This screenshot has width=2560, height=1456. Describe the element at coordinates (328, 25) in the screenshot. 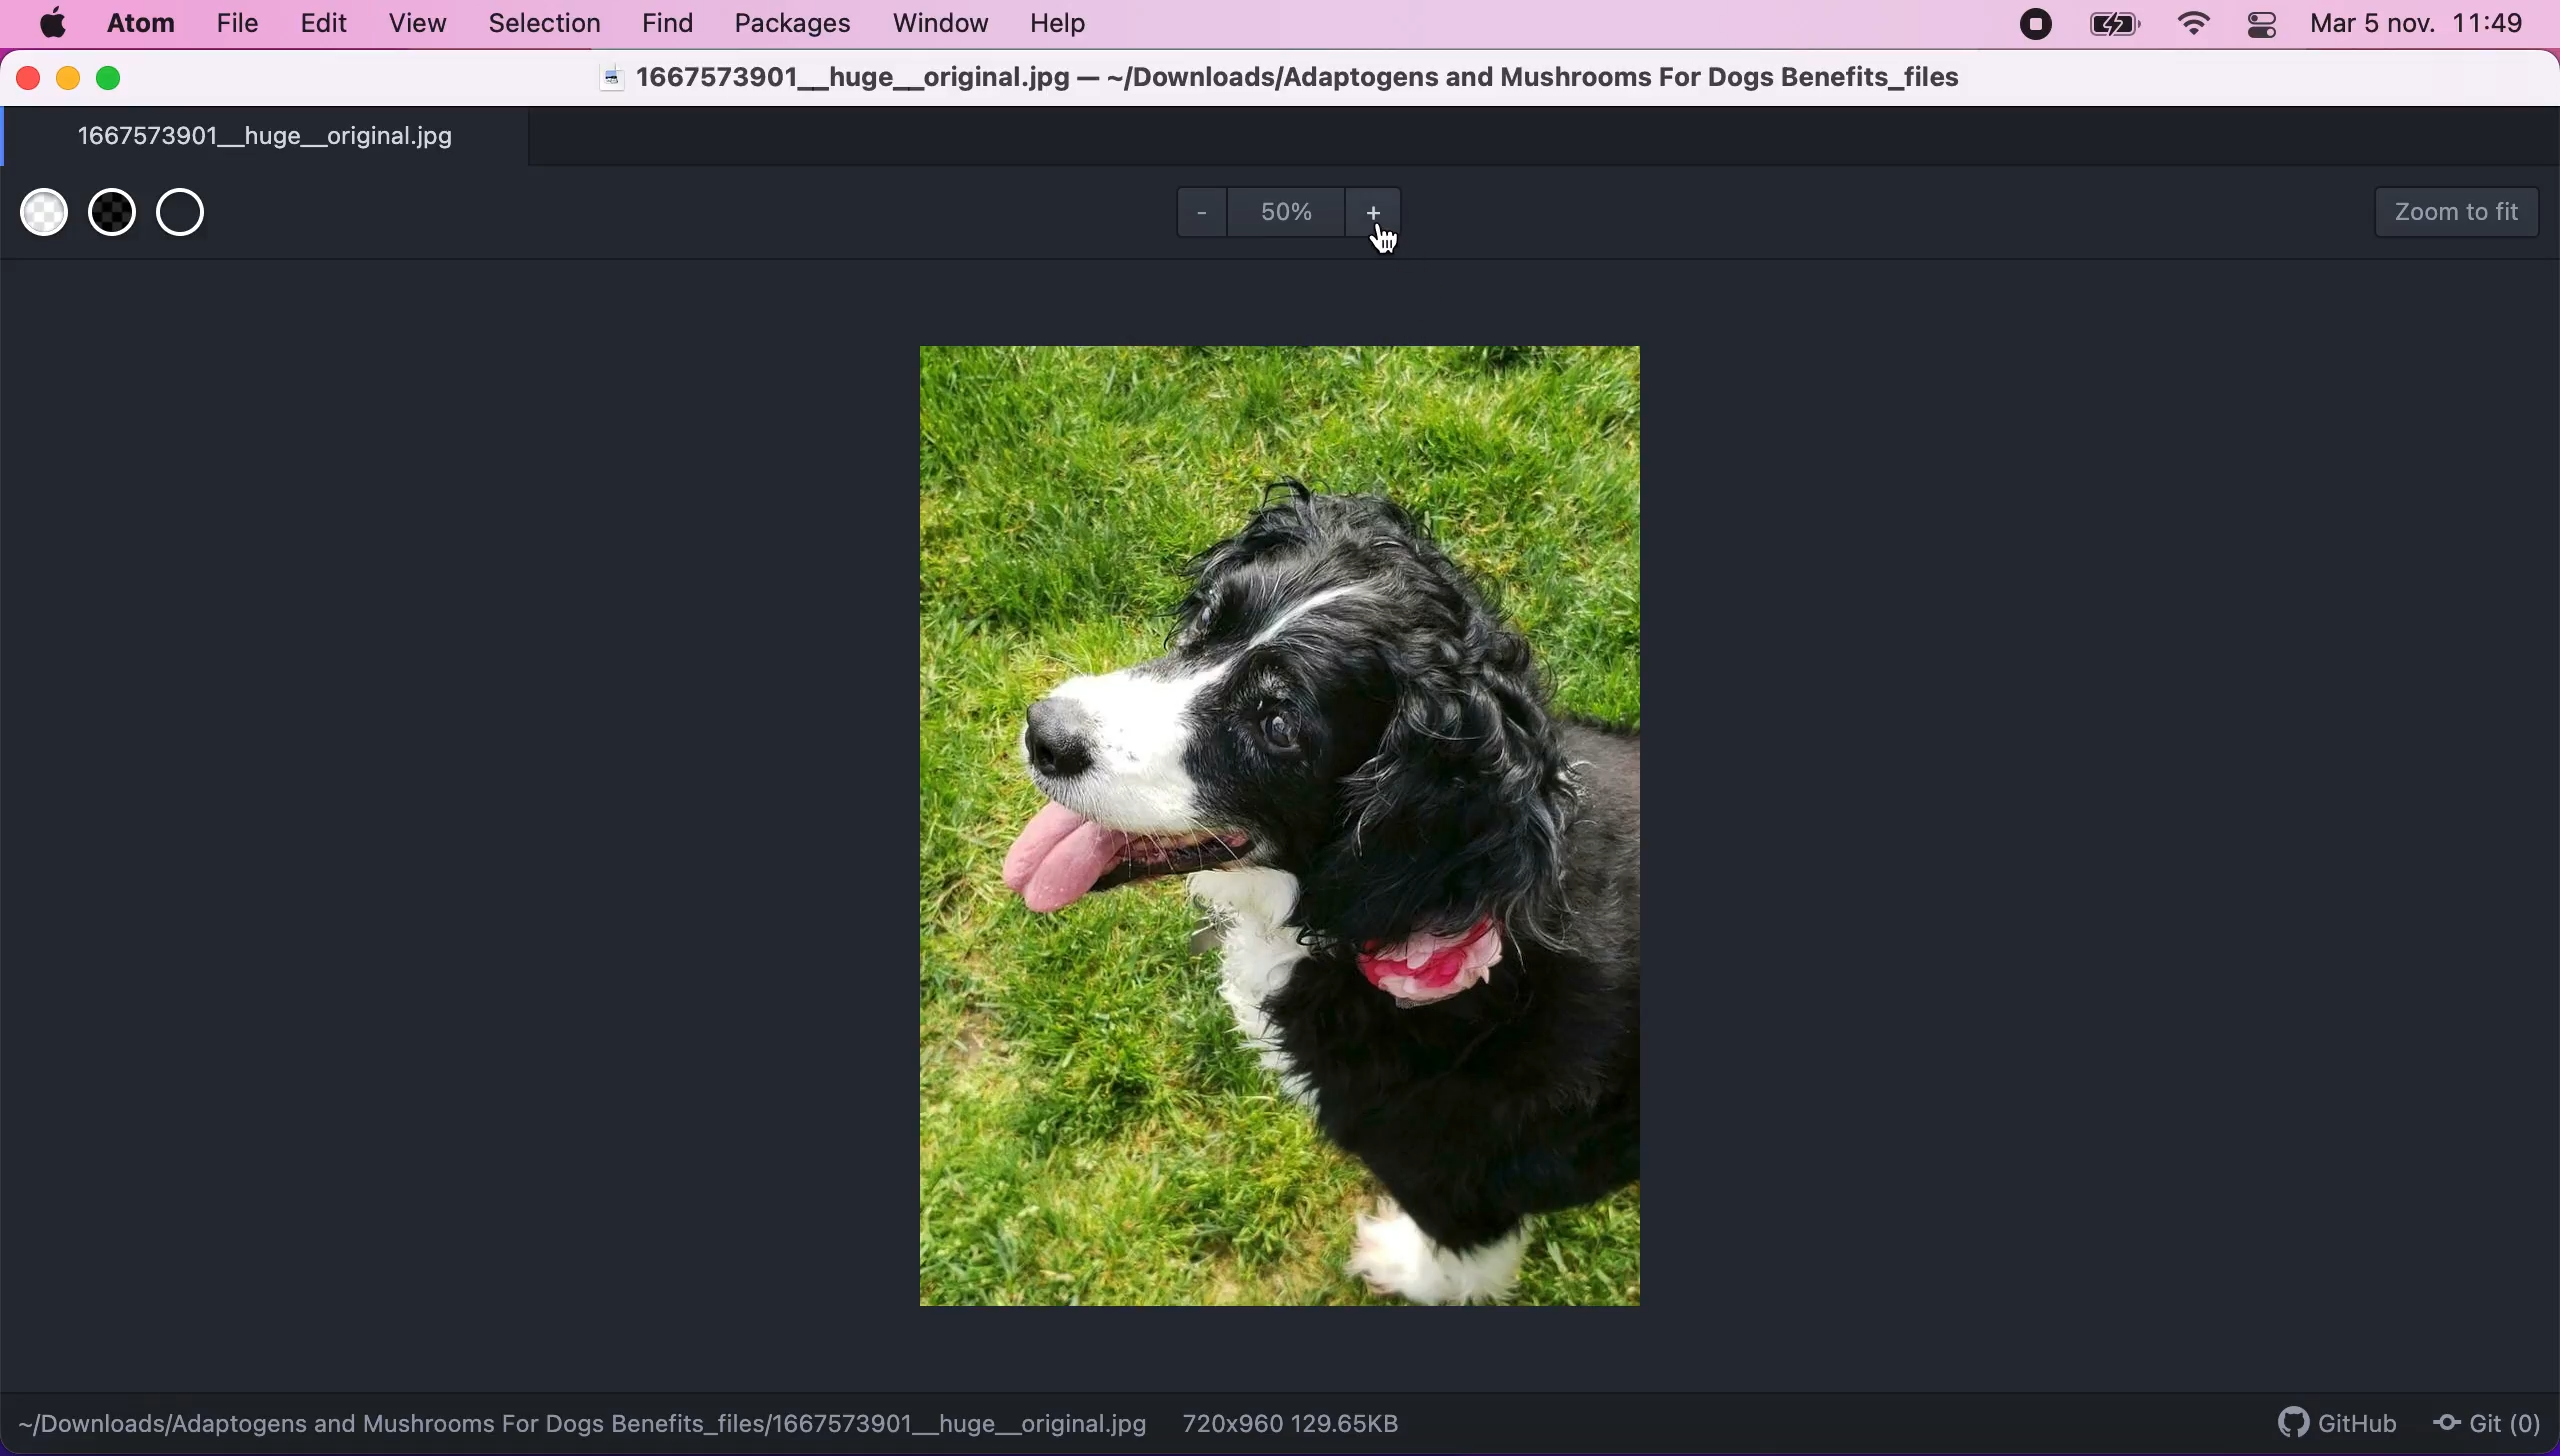

I see `edit` at that location.